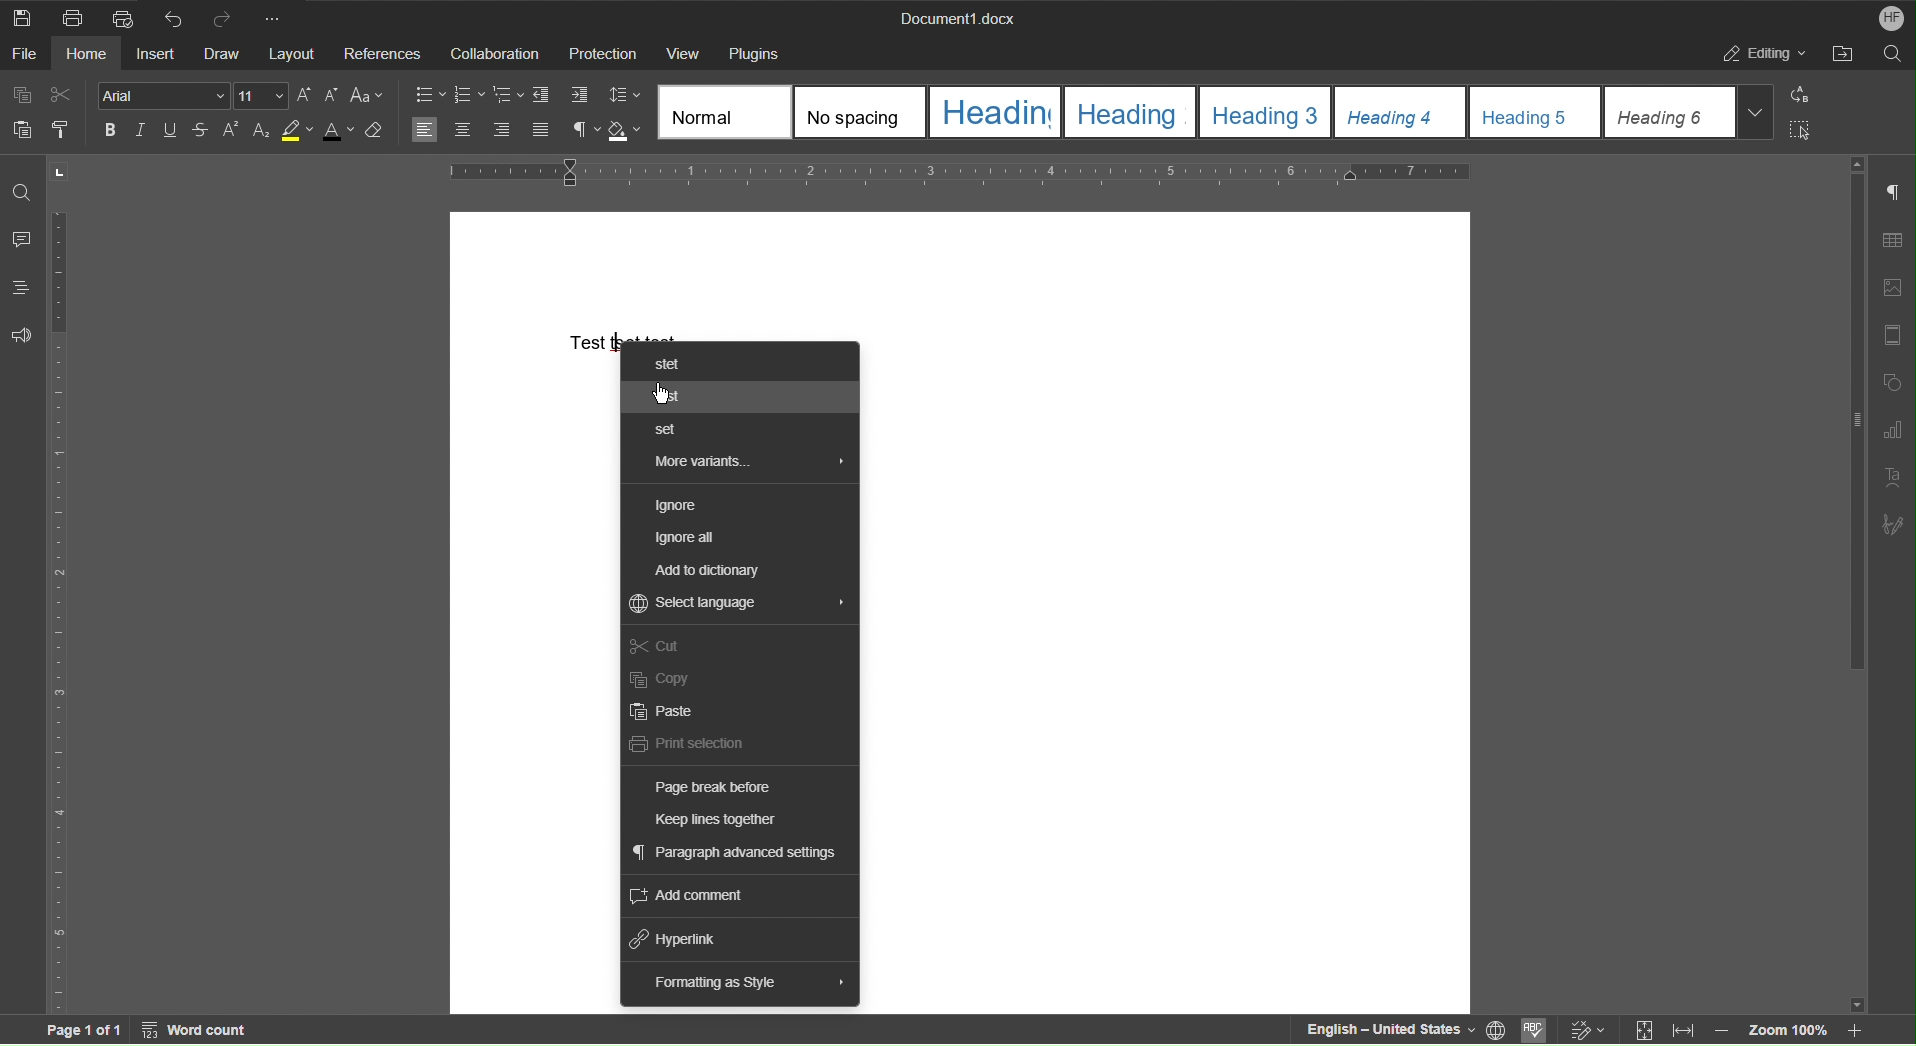 This screenshot has width=1916, height=1046. I want to click on Paste, so click(670, 714).